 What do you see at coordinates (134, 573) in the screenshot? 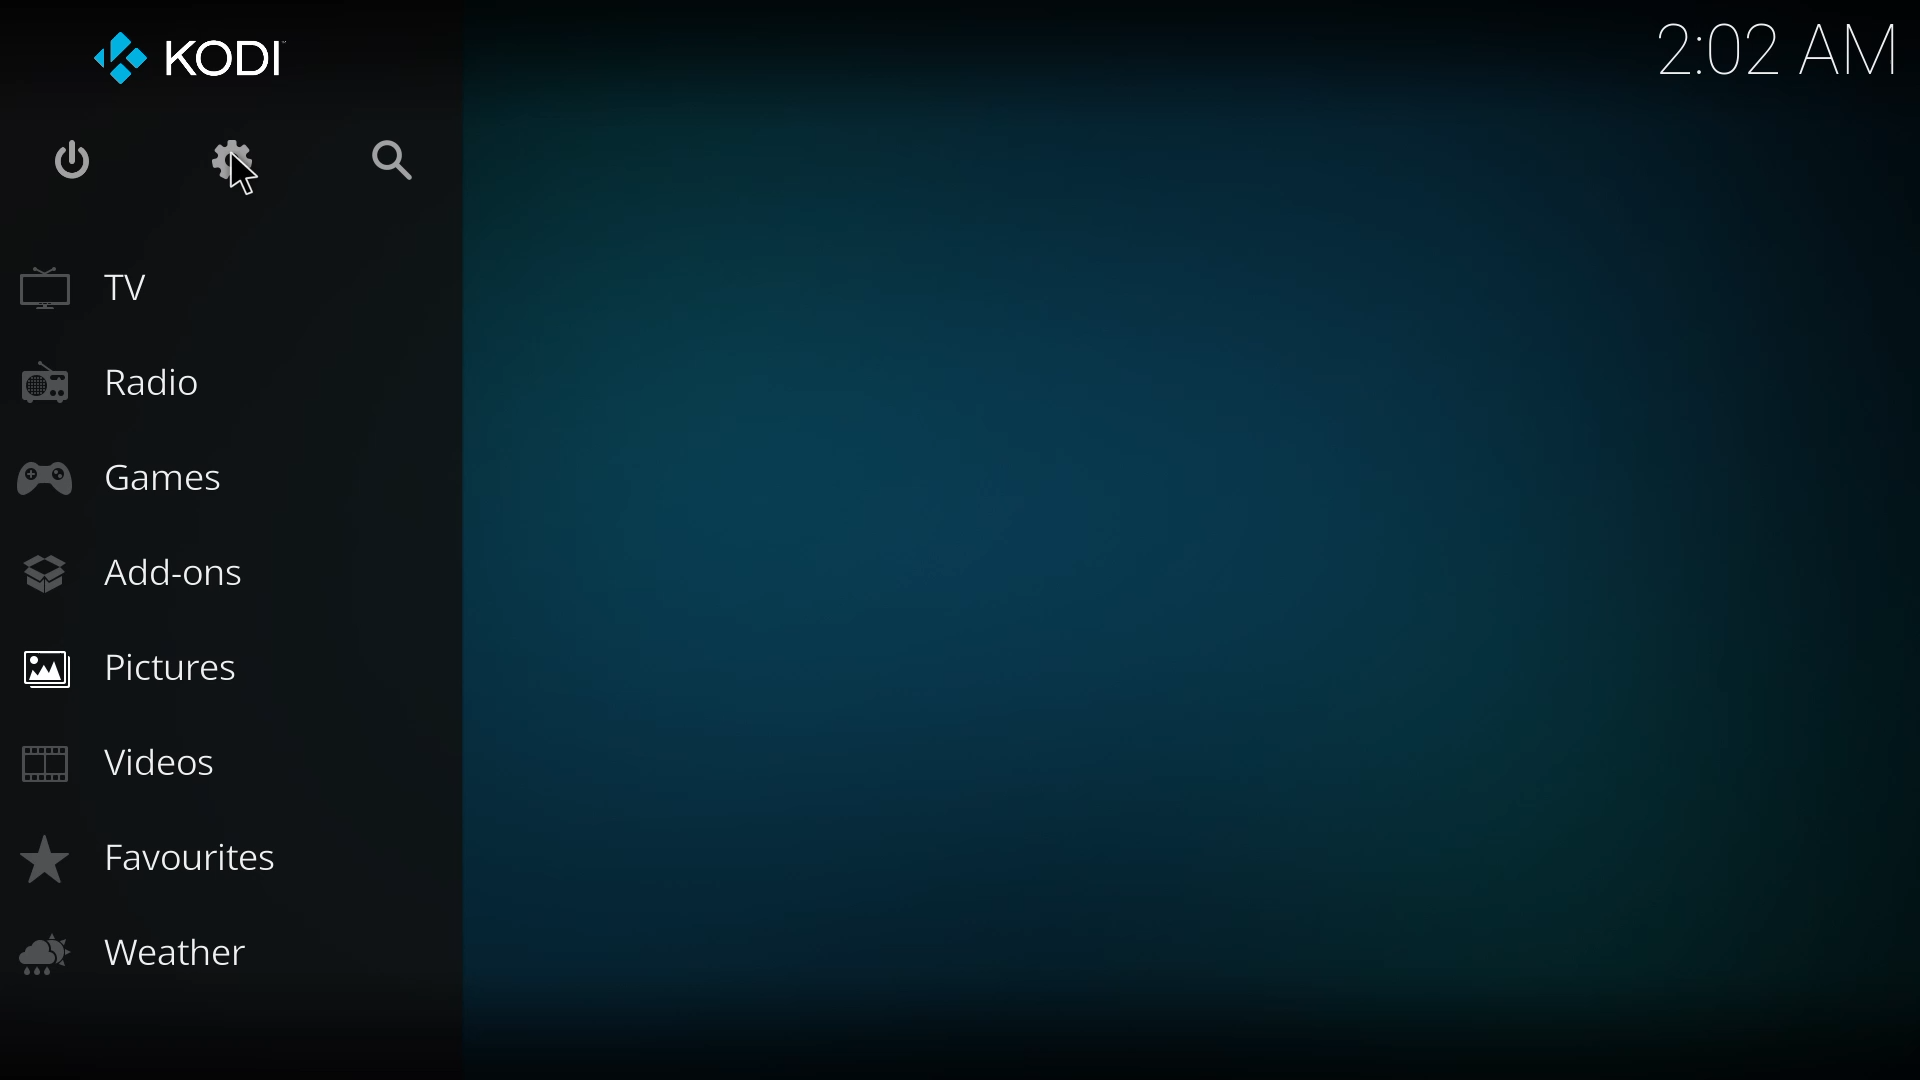
I see `add-ons` at bounding box center [134, 573].